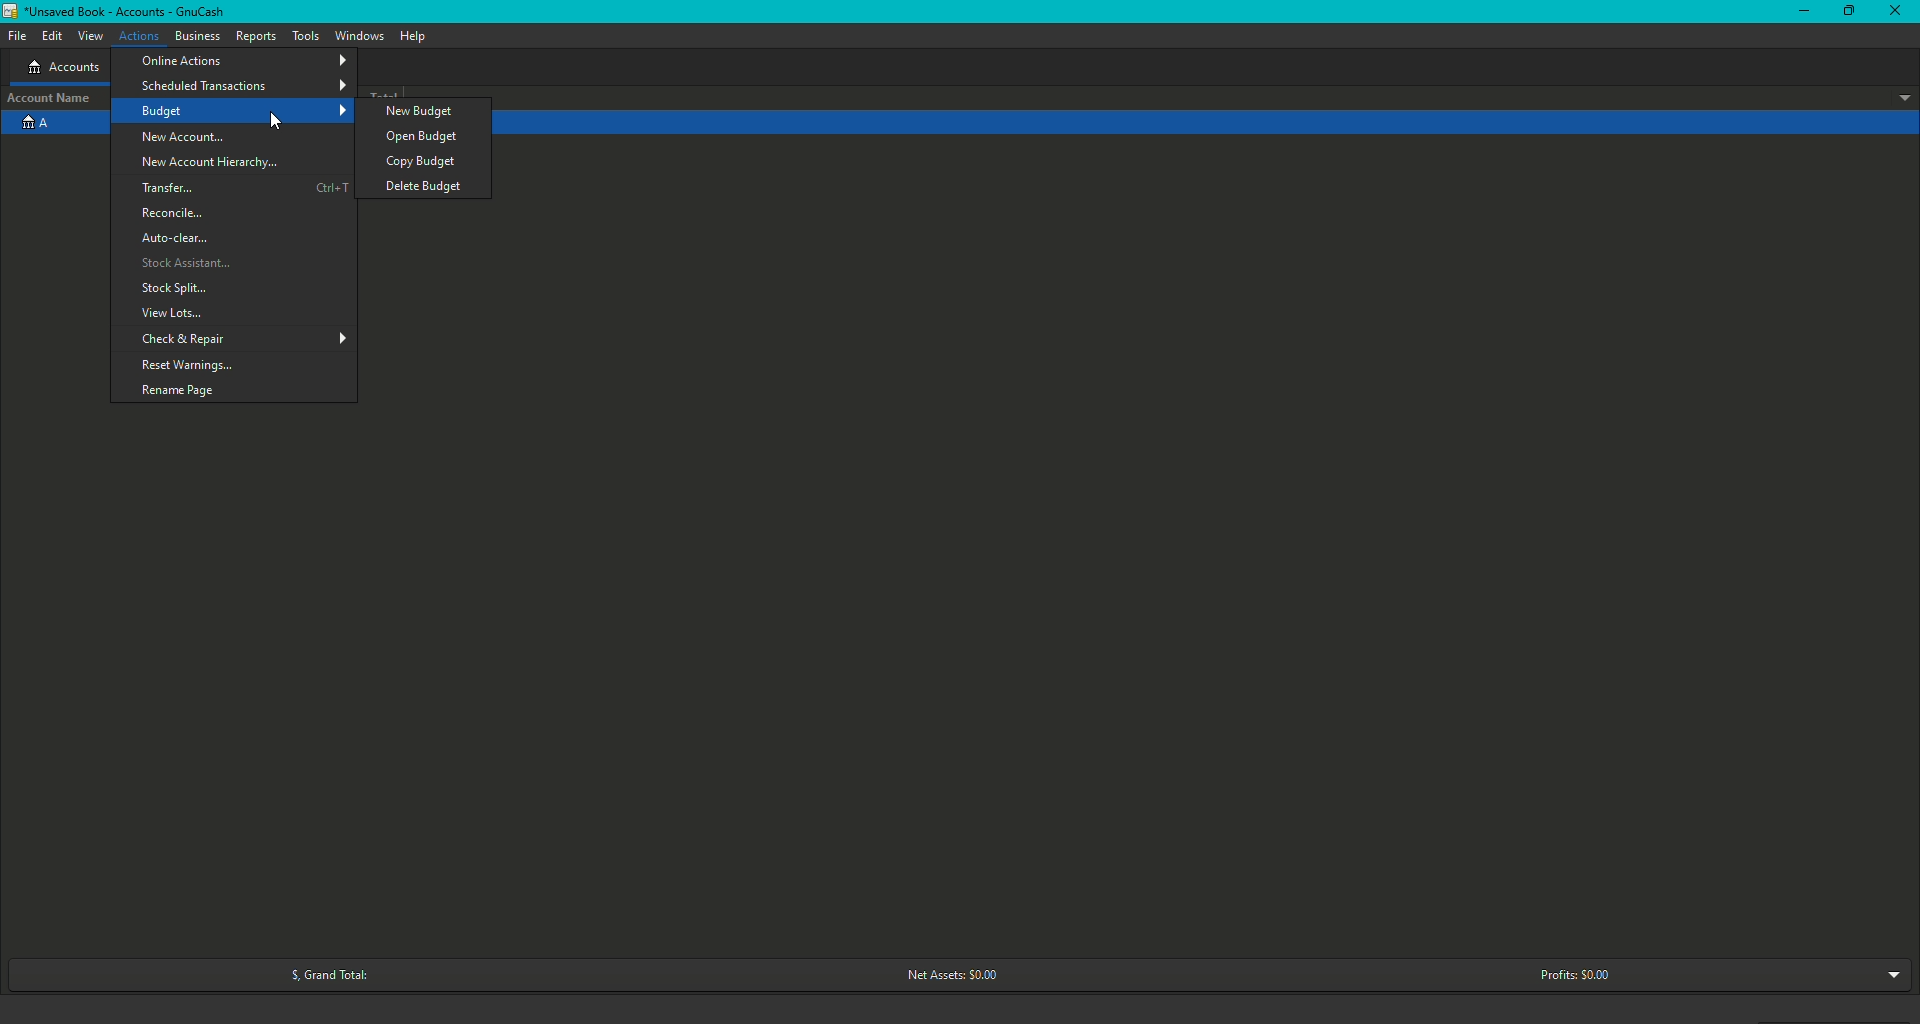  I want to click on Online Actions, so click(244, 61).